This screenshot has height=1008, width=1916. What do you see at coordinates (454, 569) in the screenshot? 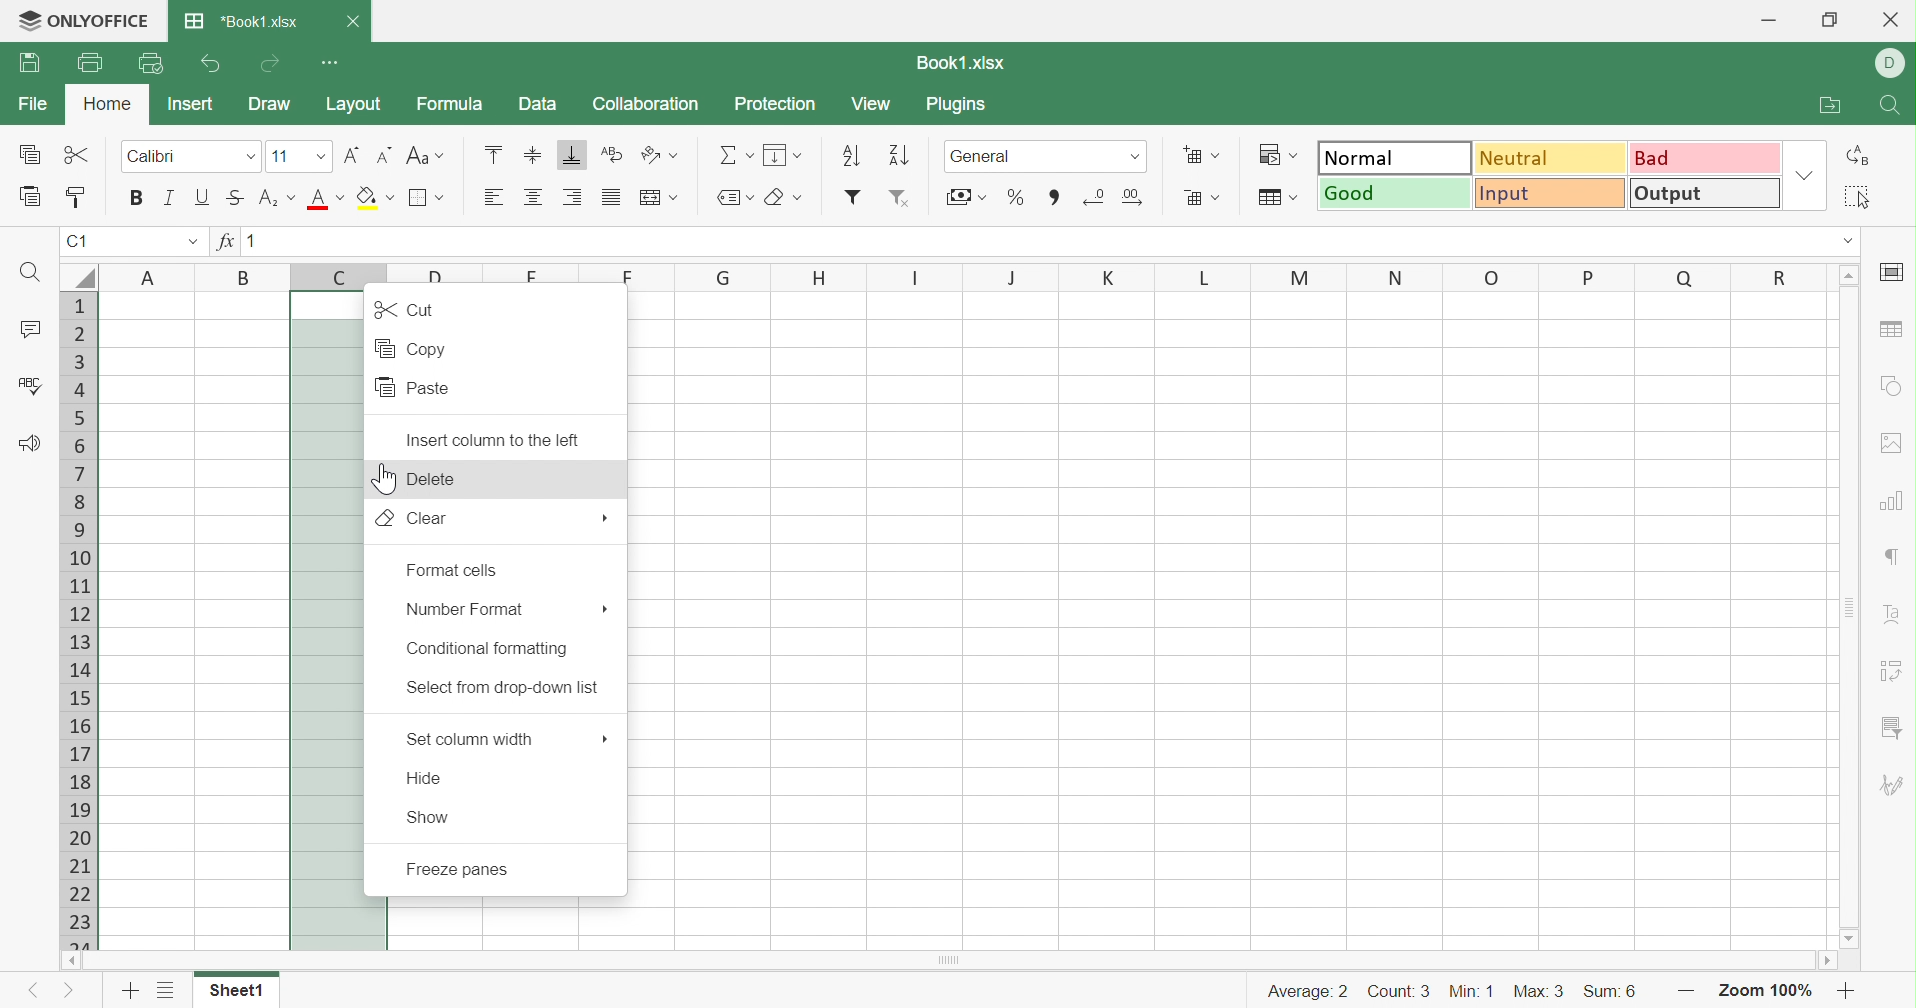
I see `Format cells` at bounding box center [454, 569].